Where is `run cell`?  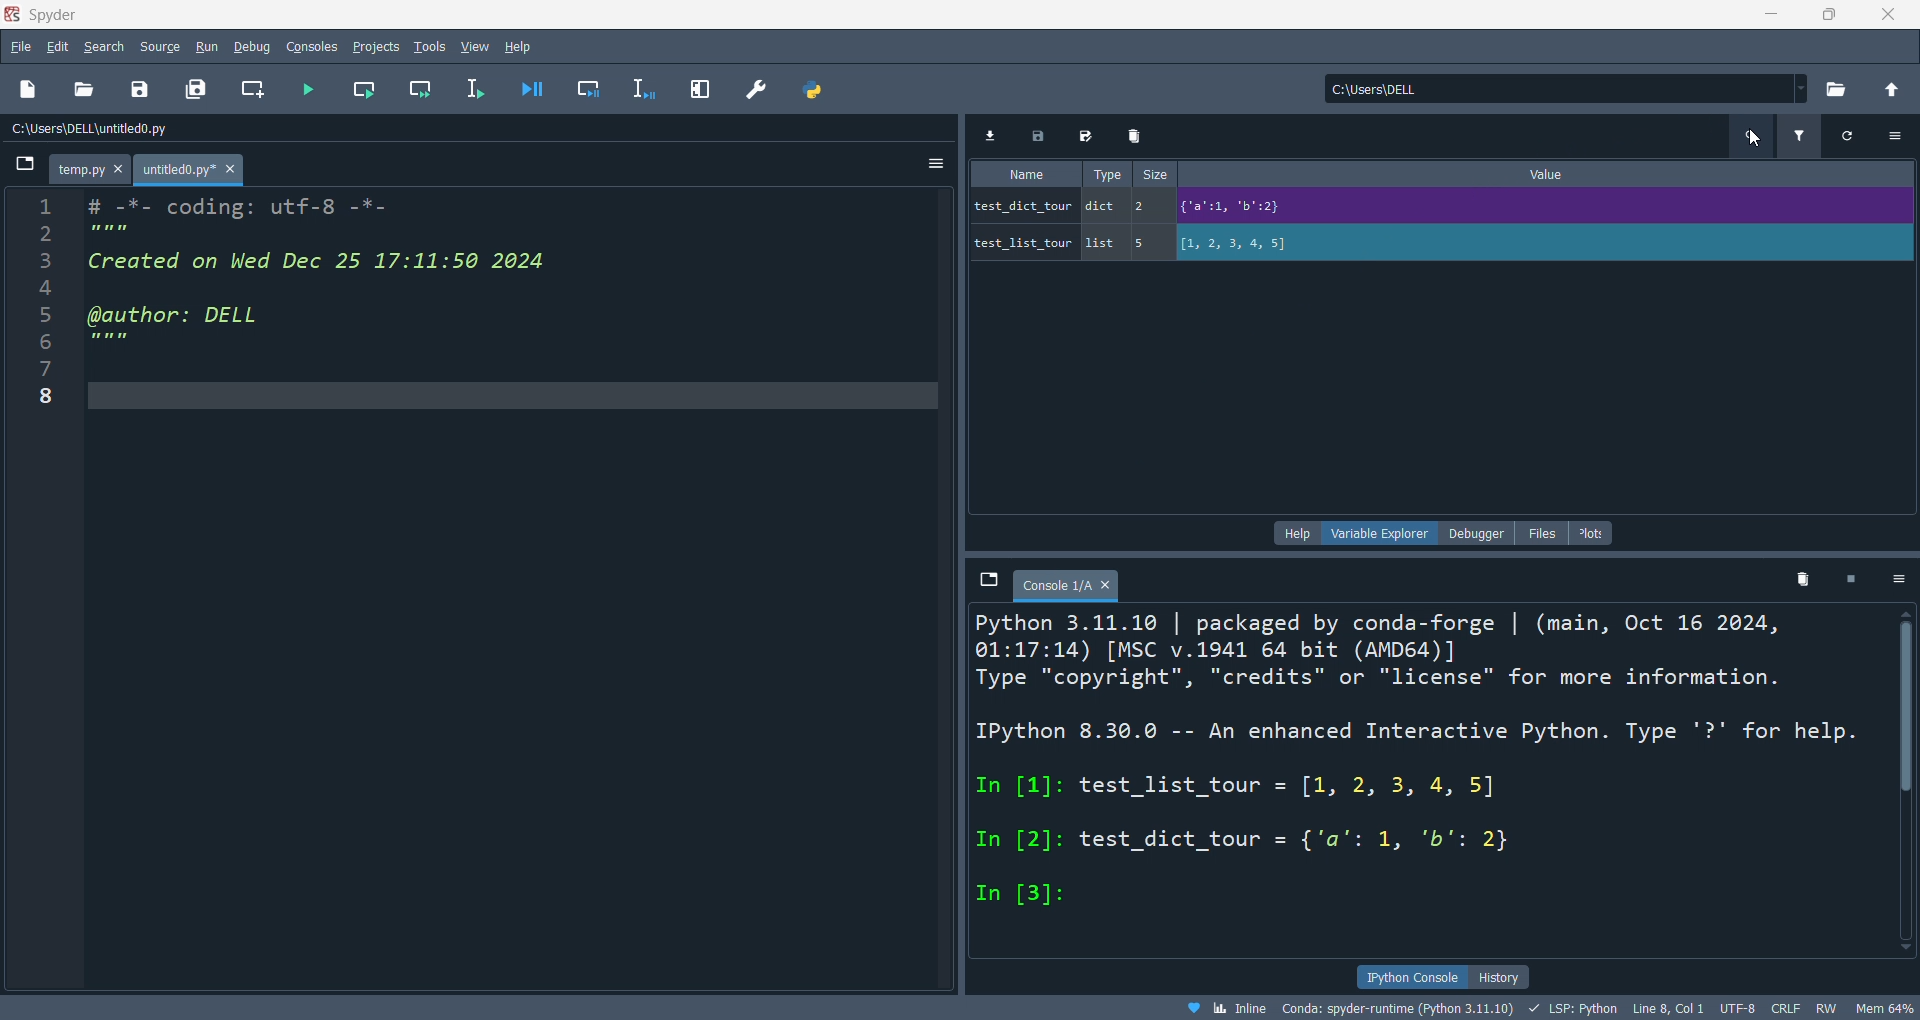
run cell is located at coordinates (360, 87).